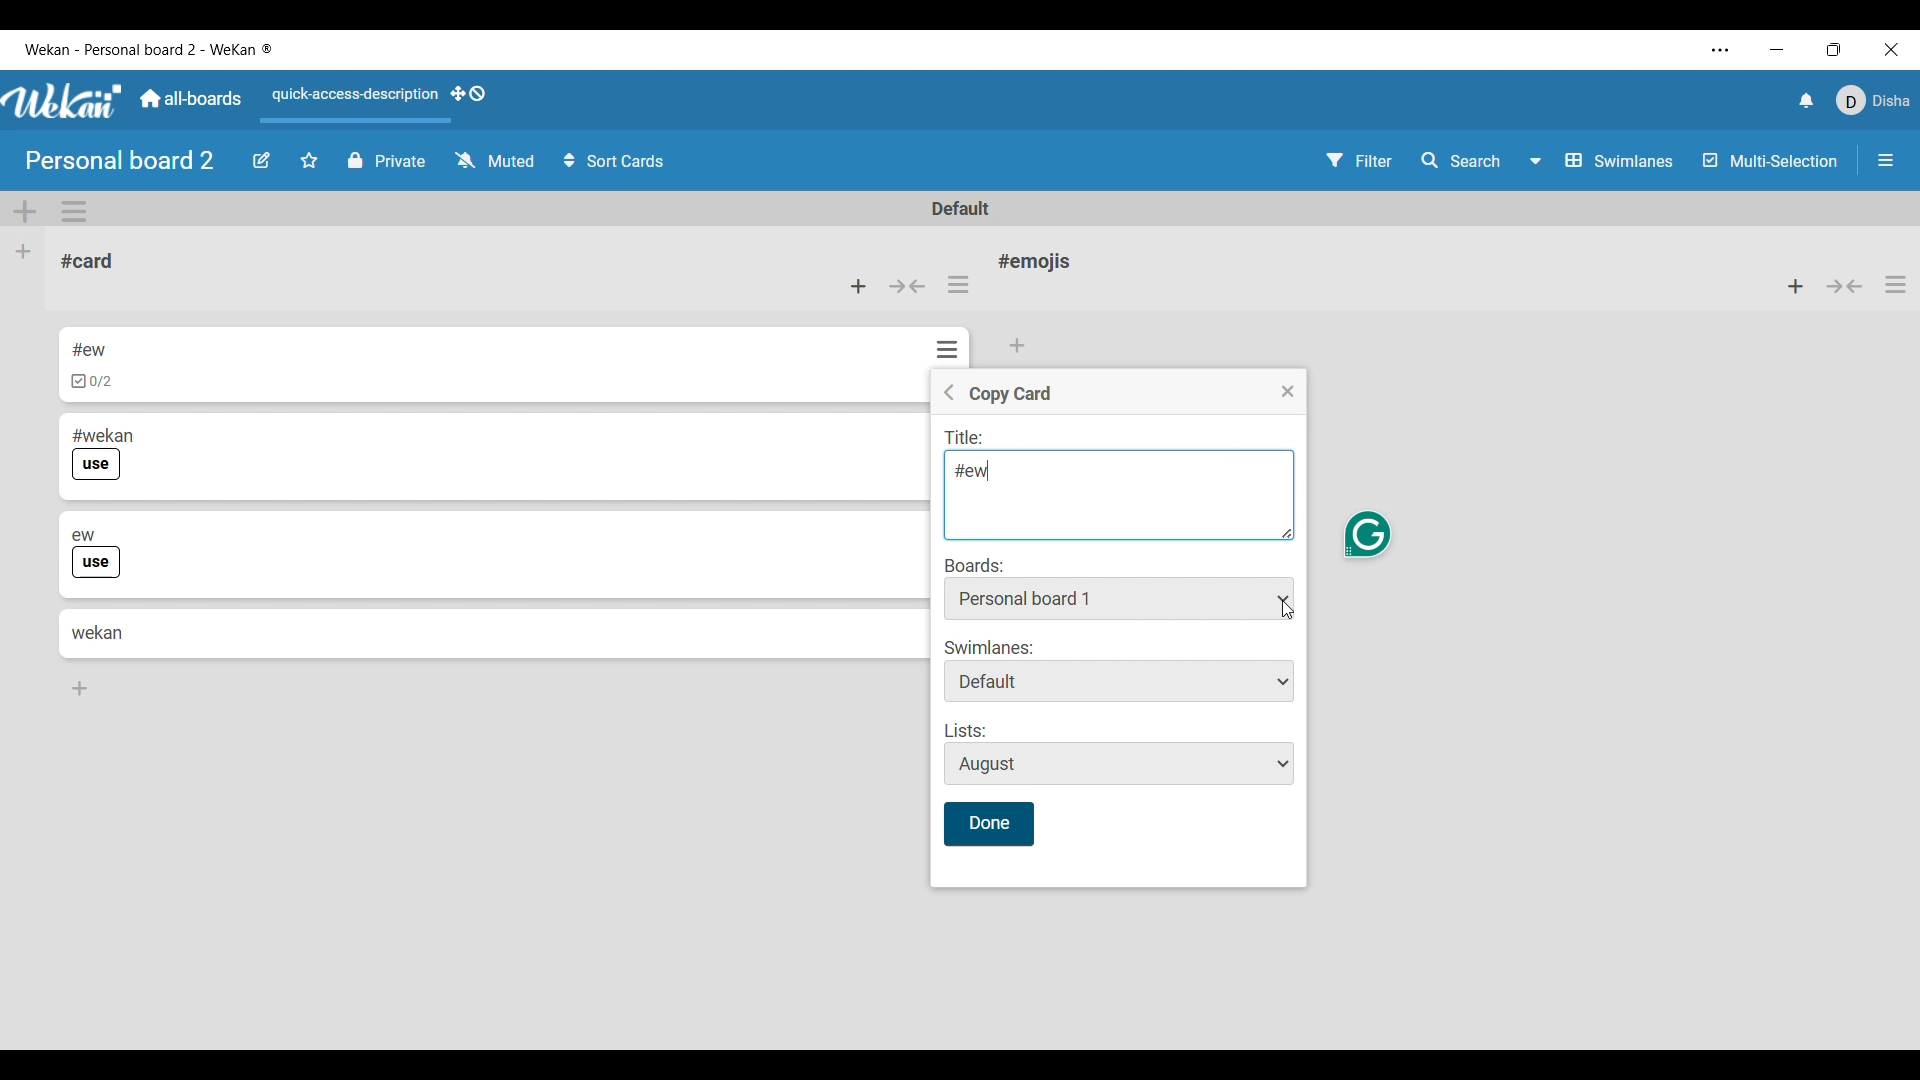 The width and height of the screenshot is (1920, 1080). What do you see at coordinates (97, 563) in the screenshot?
I see `Indicates use of label in card` at bounding box center [97, 563].